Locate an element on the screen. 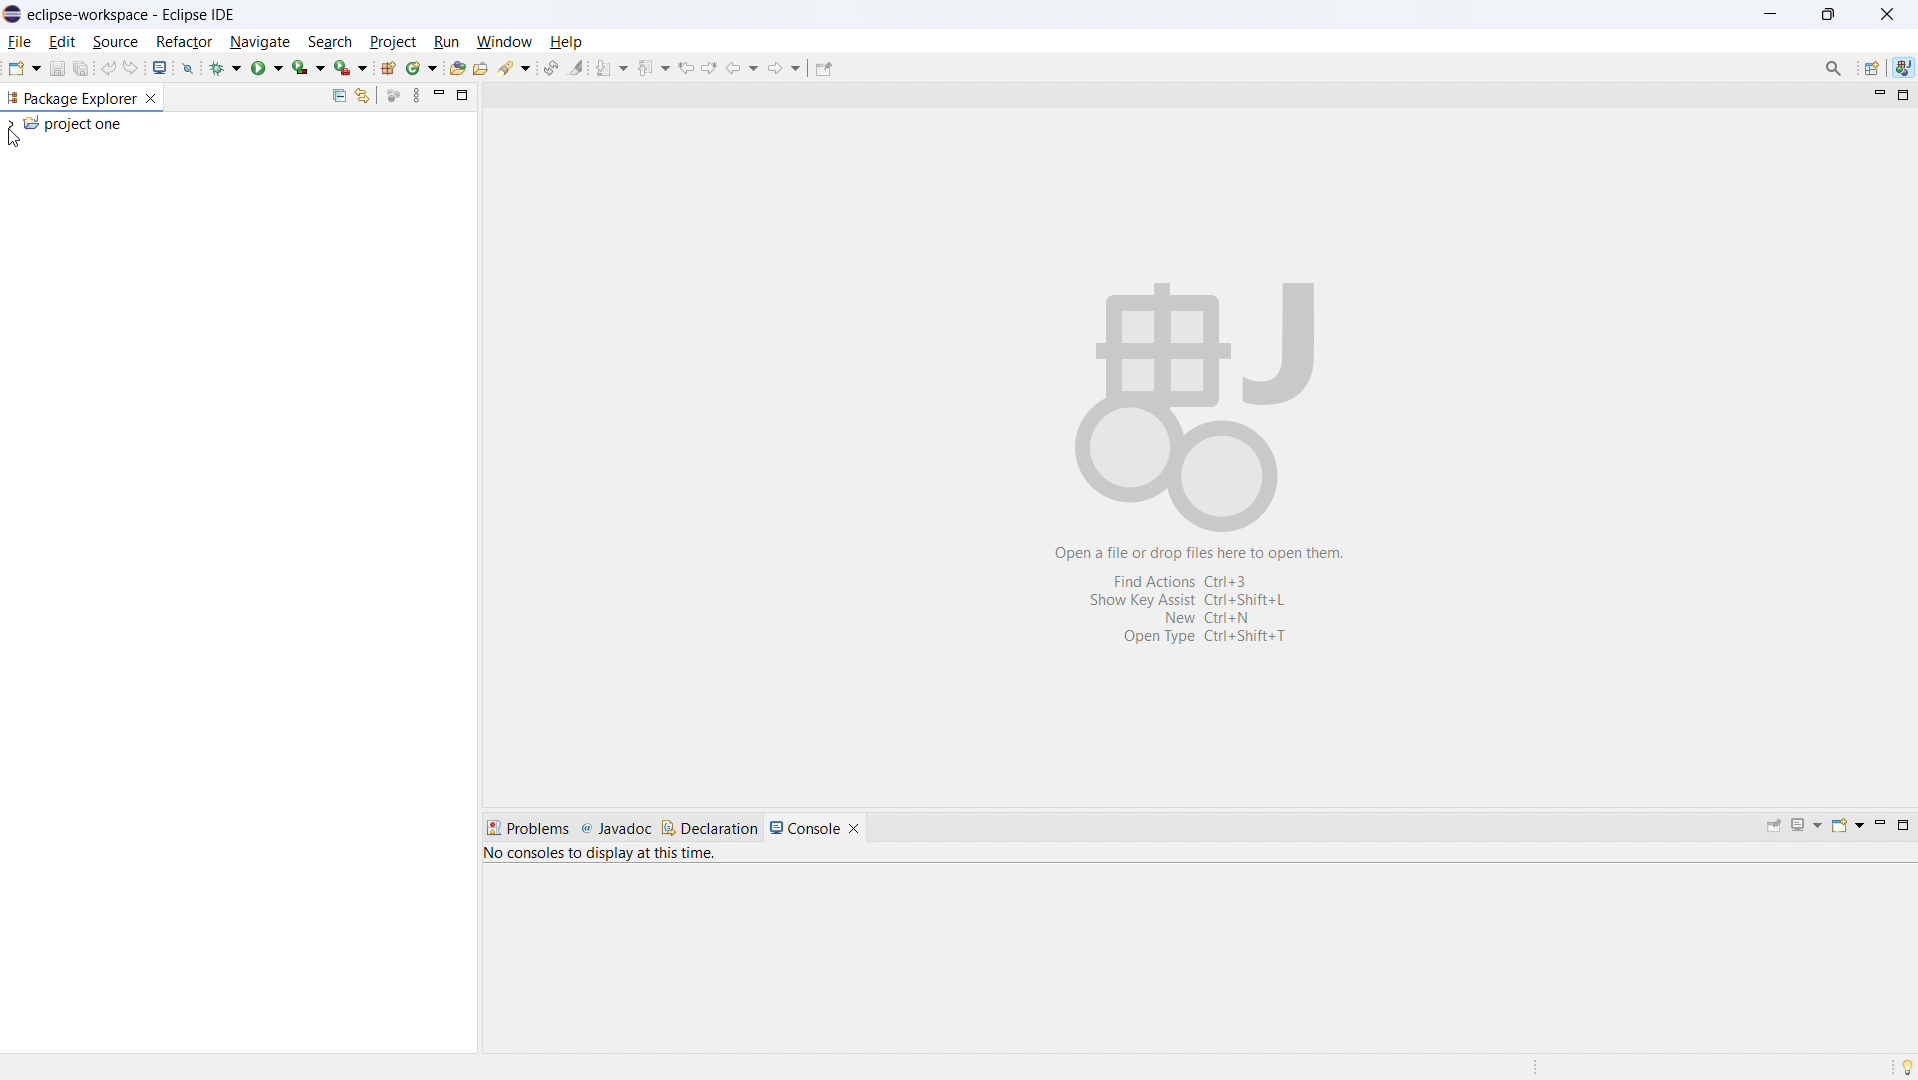  project one is located at coordinates (74, 125).